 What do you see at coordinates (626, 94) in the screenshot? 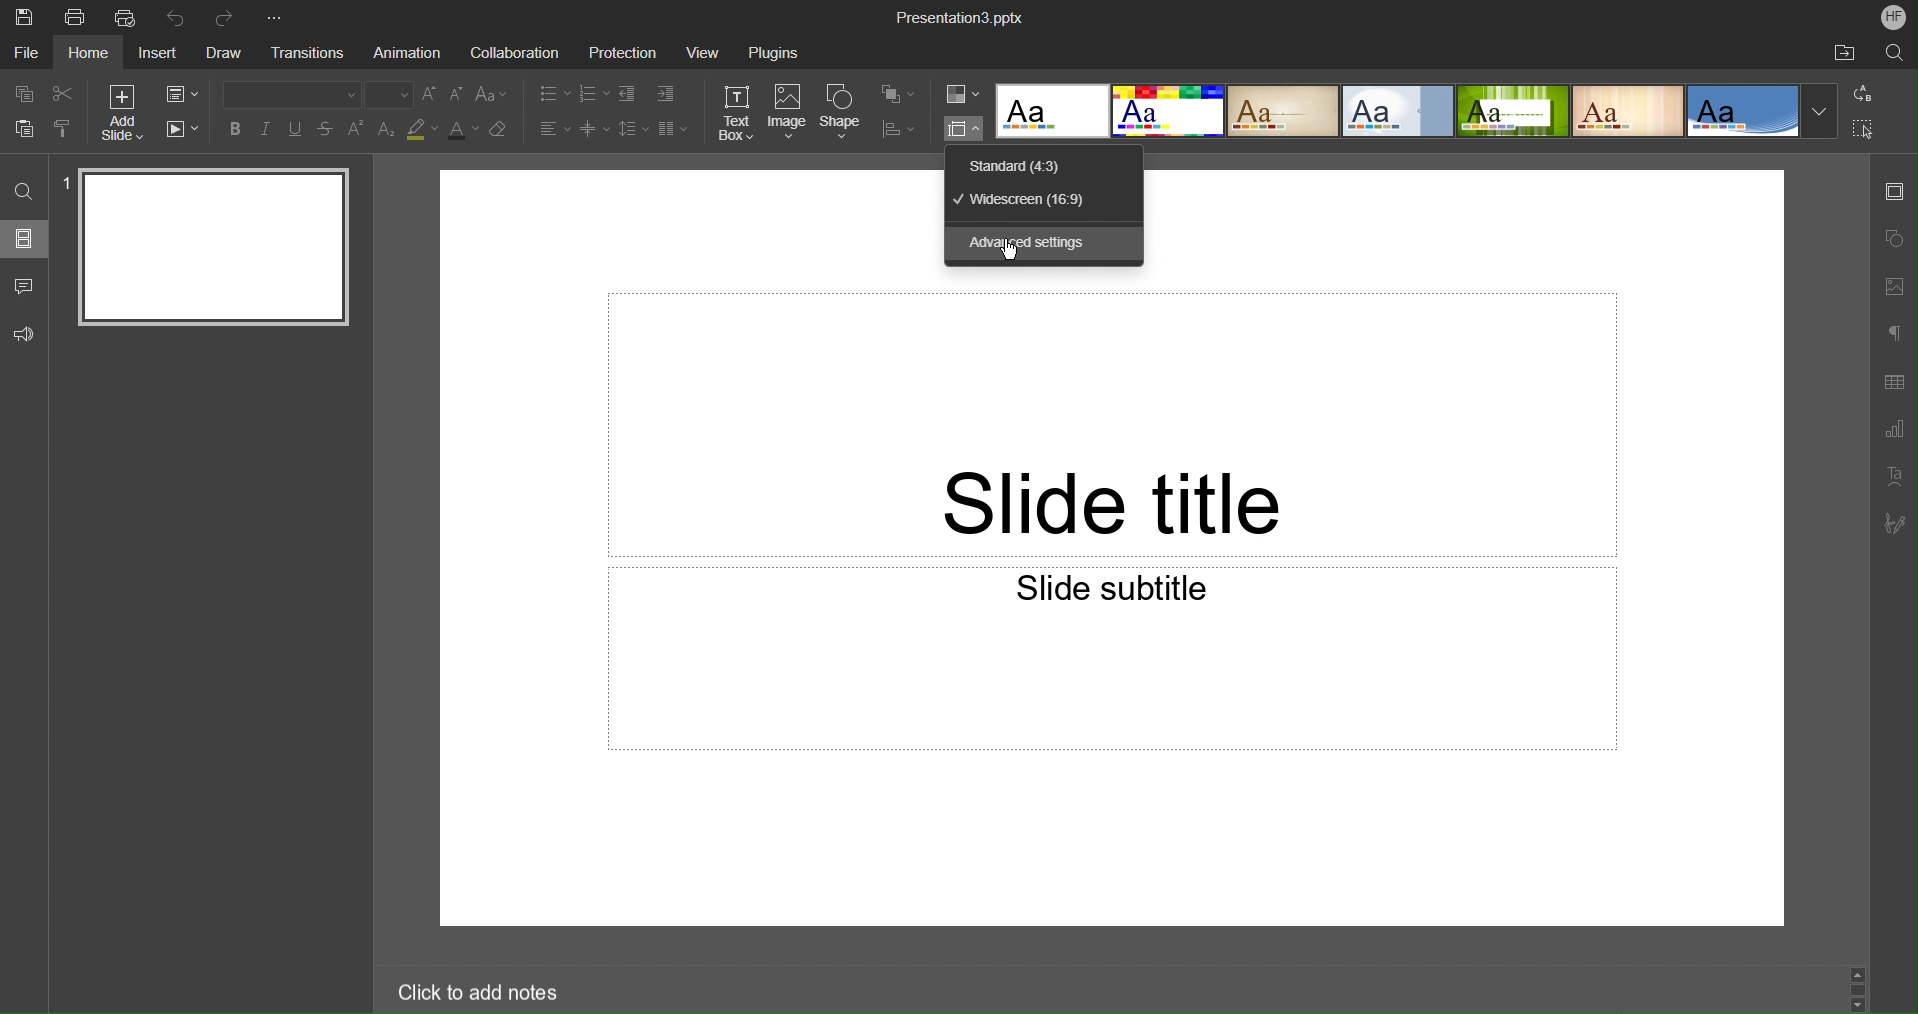
I see `Decrease indent` at bounding box center [626, 94].